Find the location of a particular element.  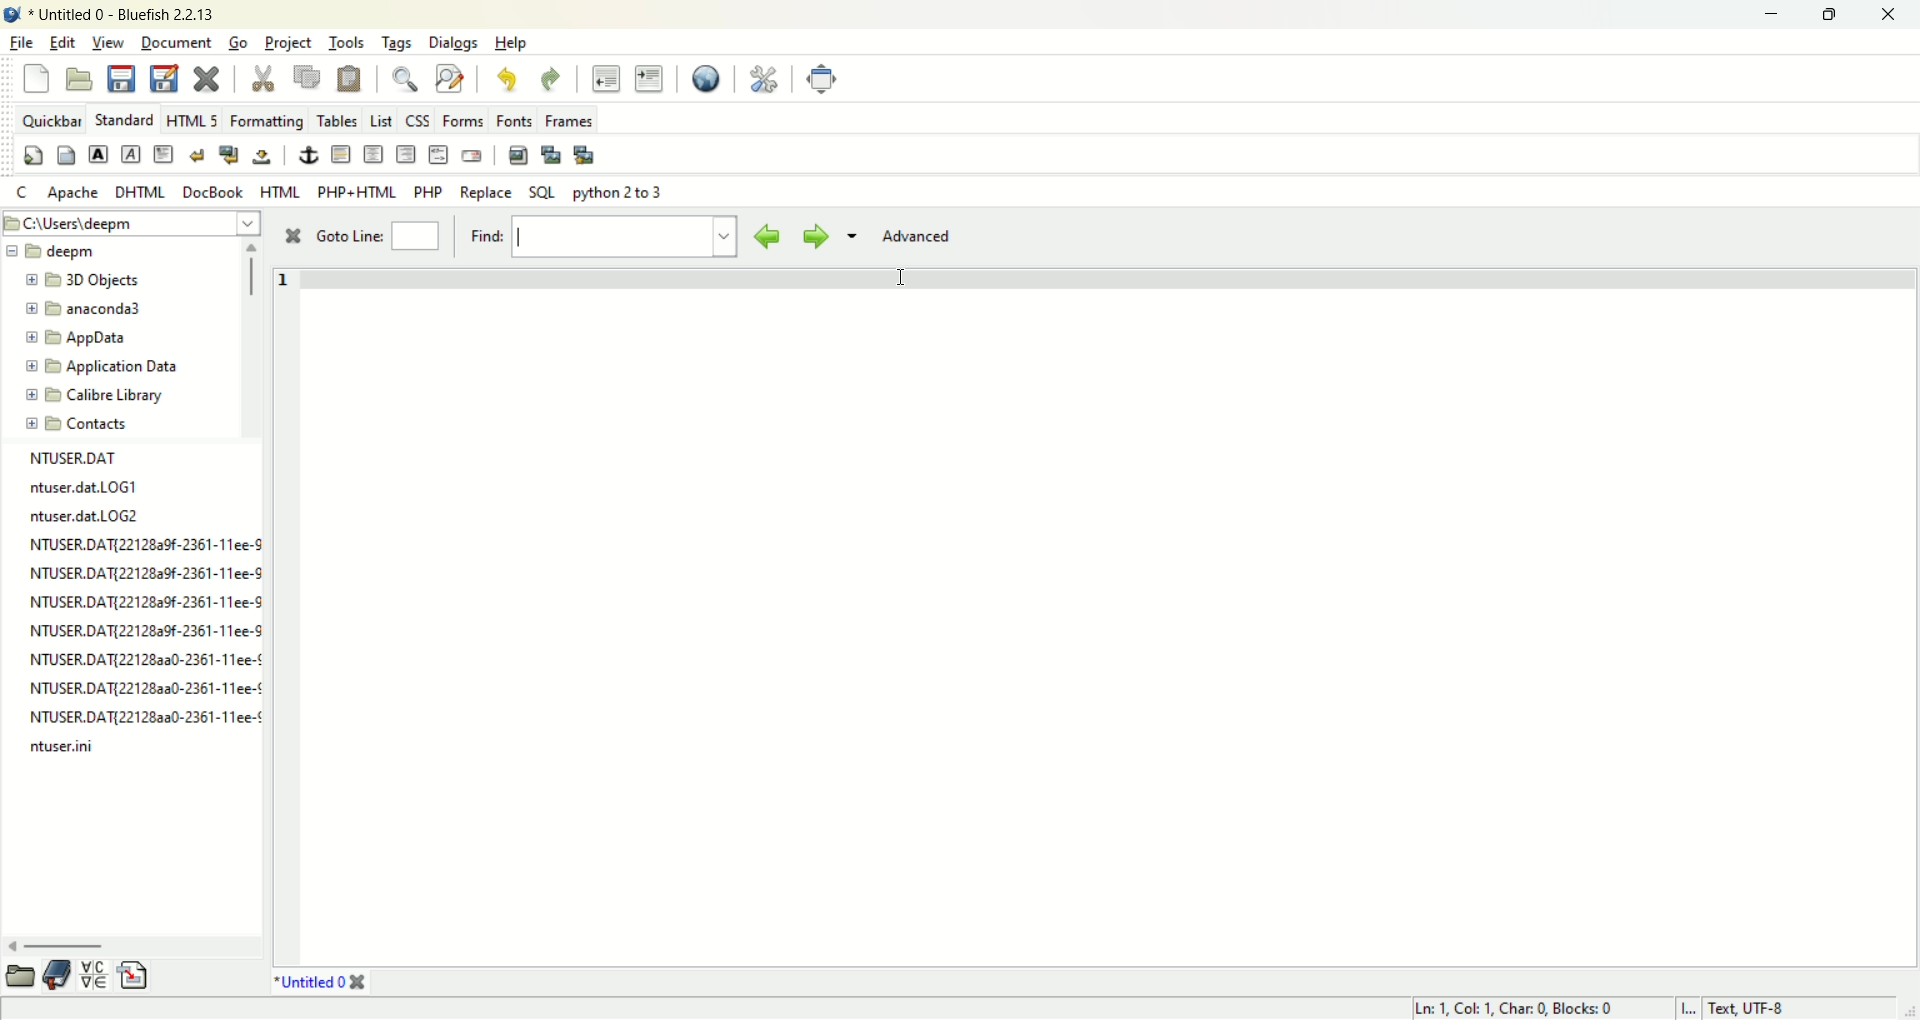

line number is located at coordinates (282, 300).